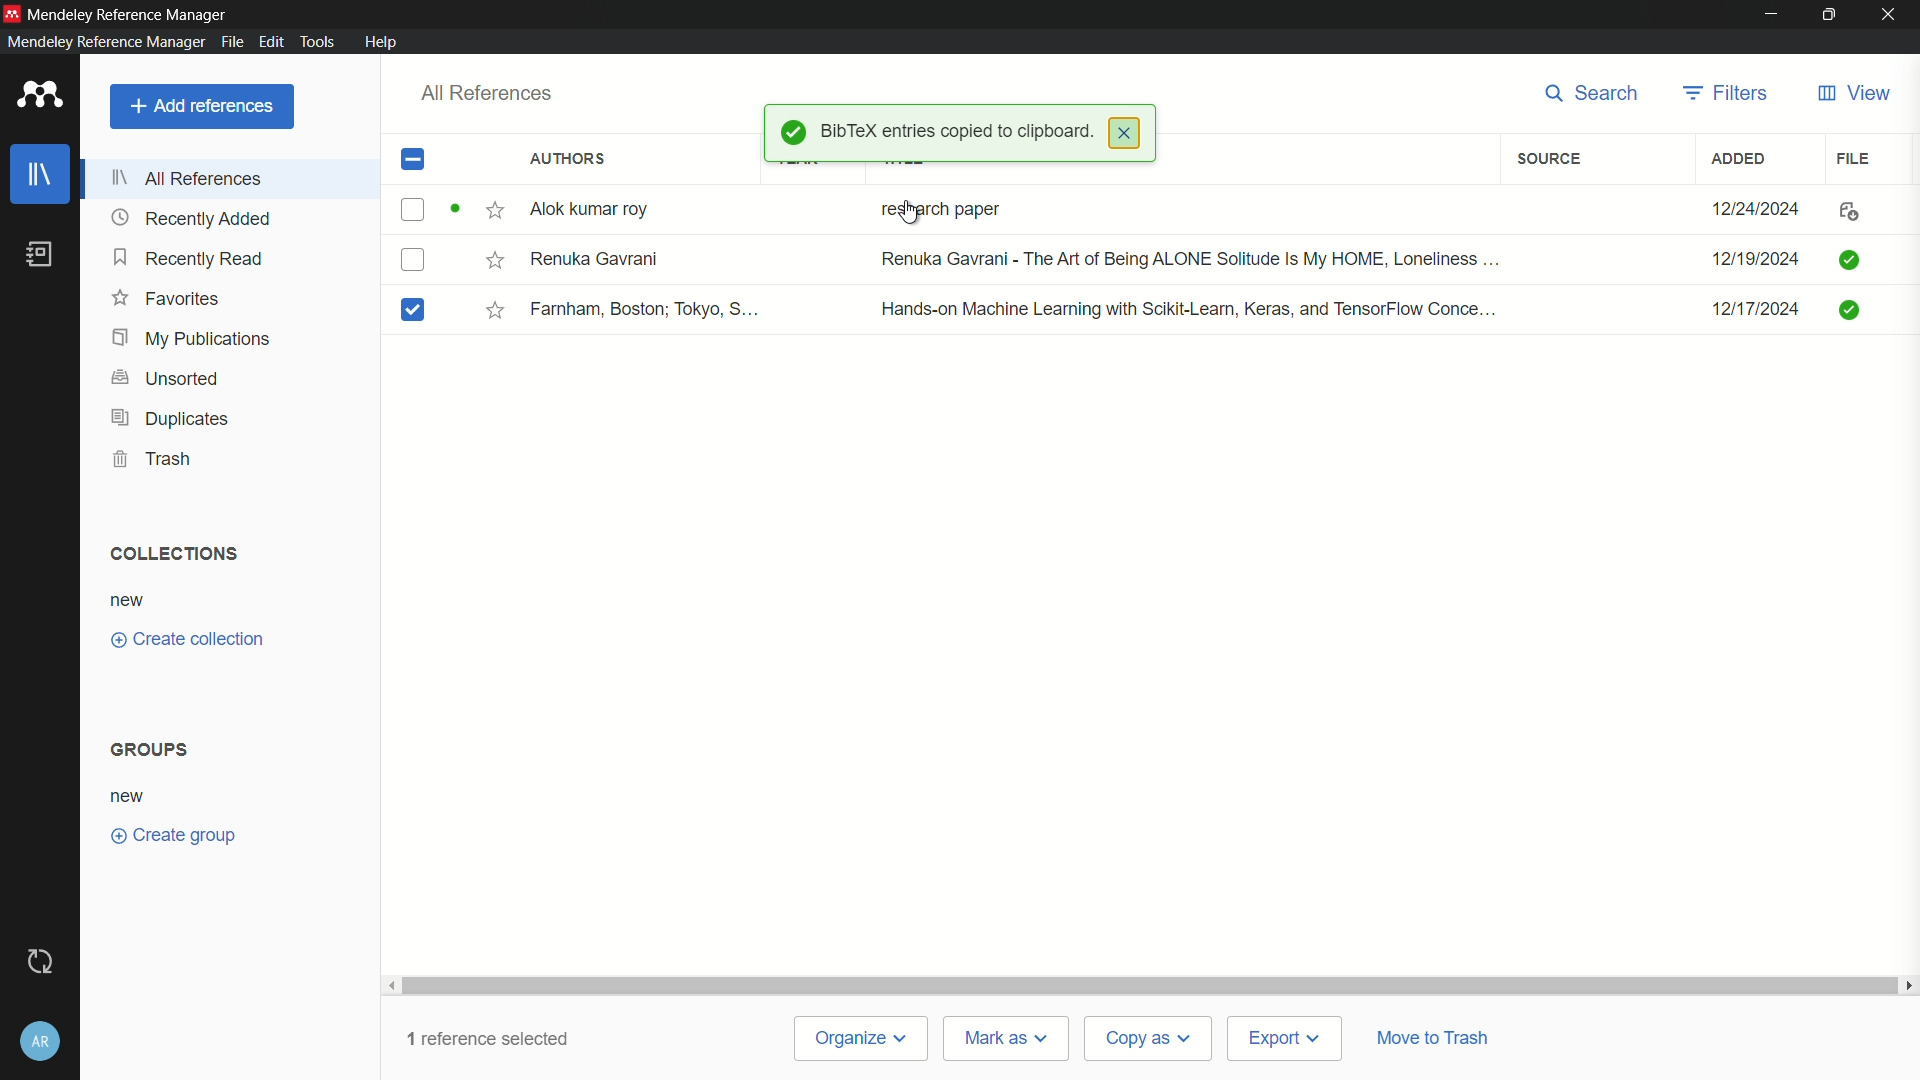  Describe the element at coordinates (1856, 158) in the screenshot. I see `file` at that location.